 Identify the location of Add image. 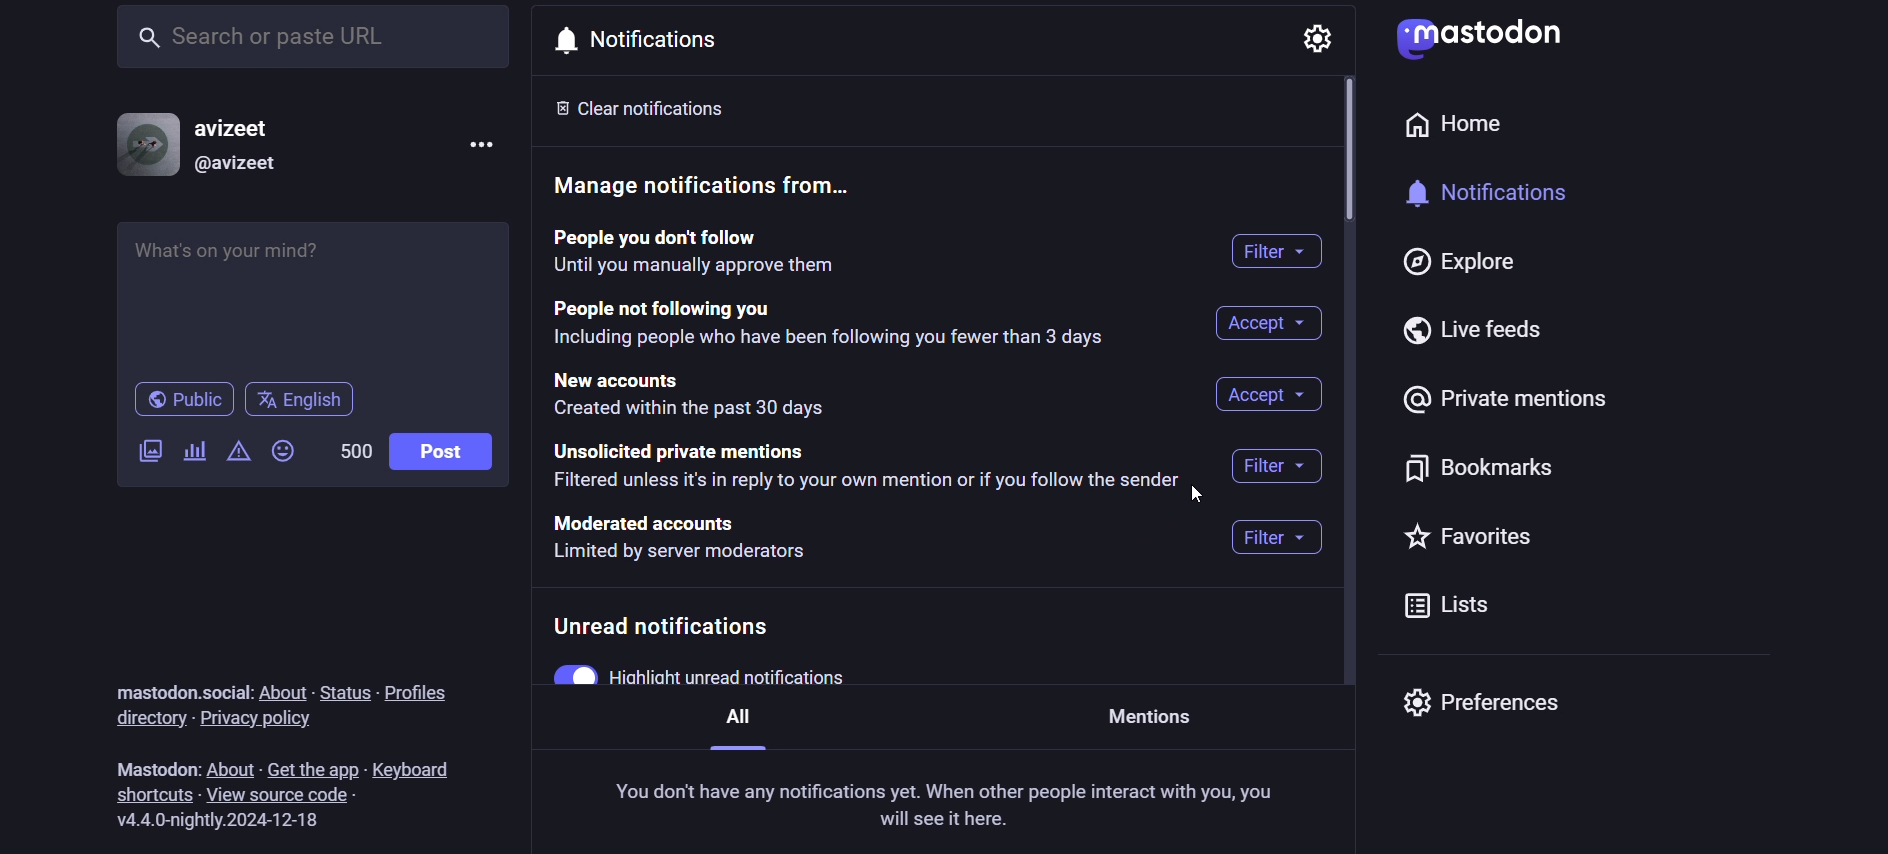
(149, 448).